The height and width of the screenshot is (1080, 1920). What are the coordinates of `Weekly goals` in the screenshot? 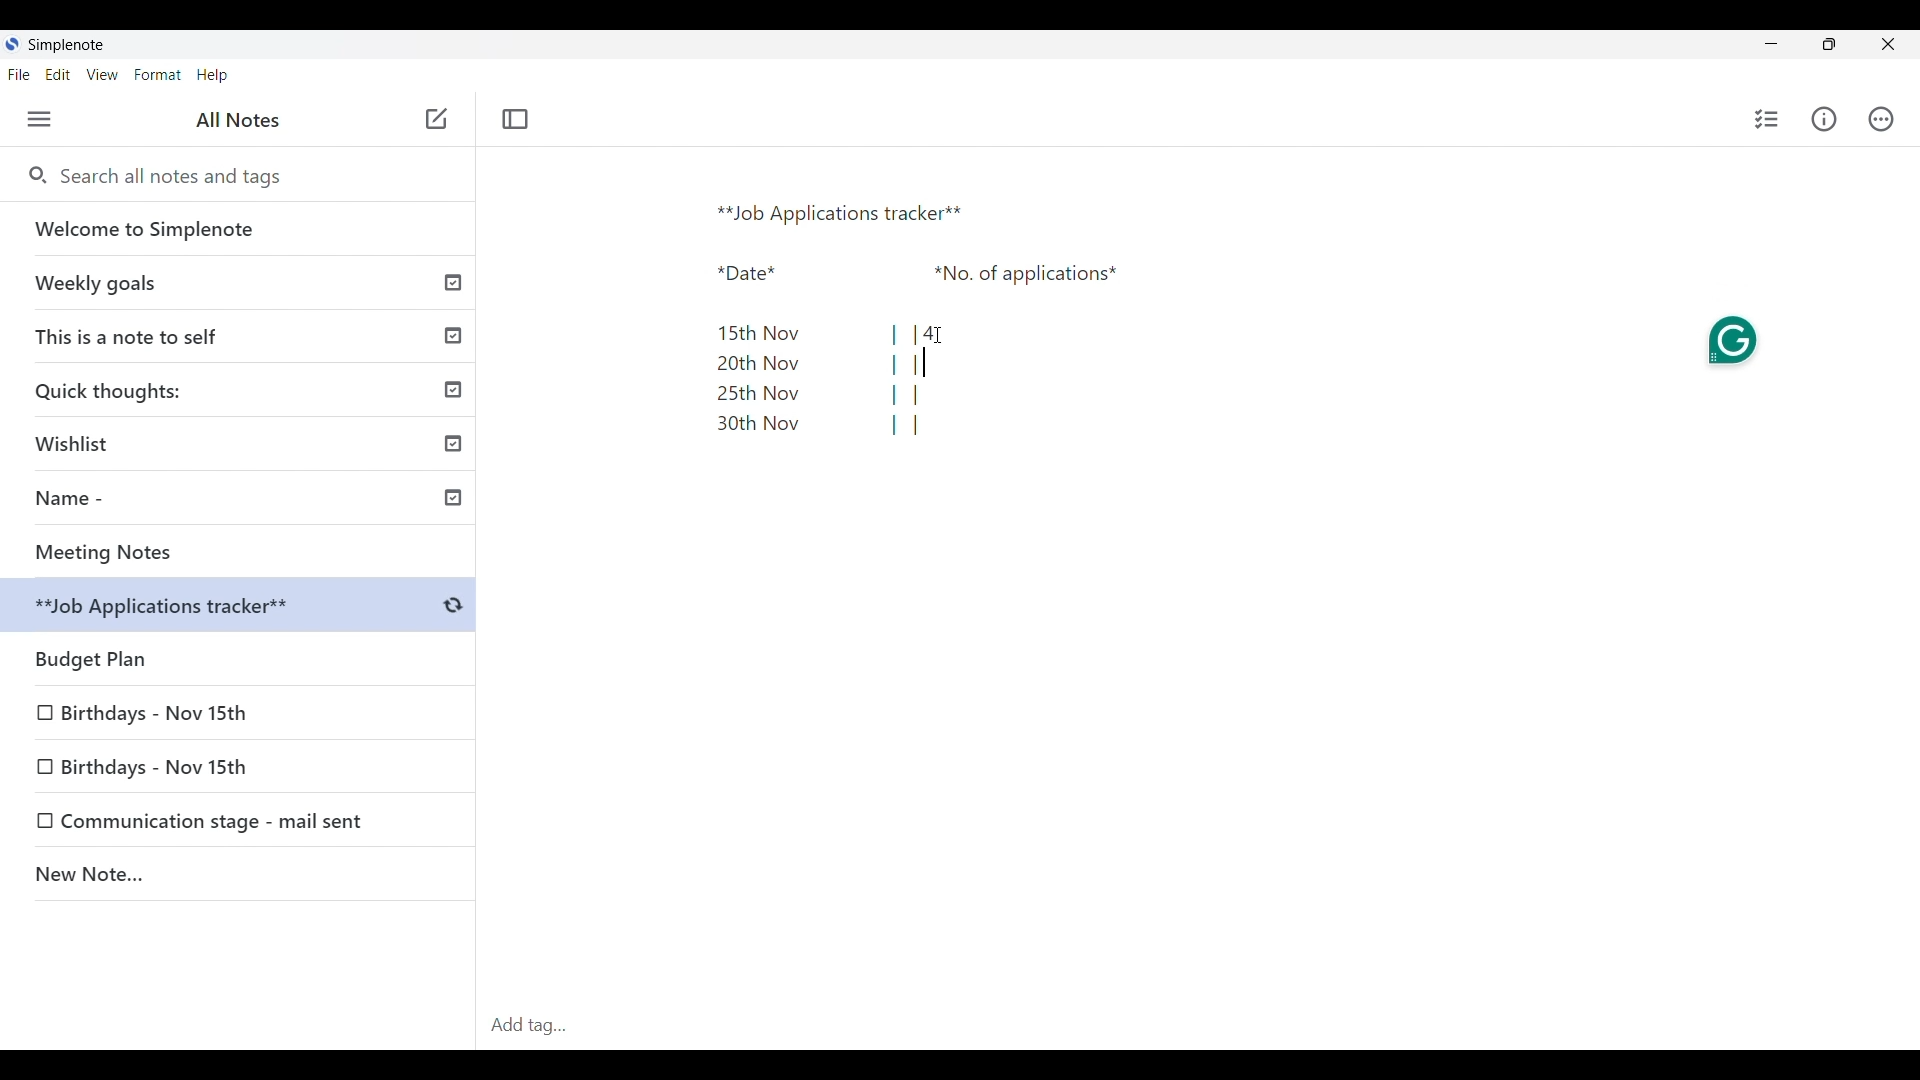 It's located at (238, 282).